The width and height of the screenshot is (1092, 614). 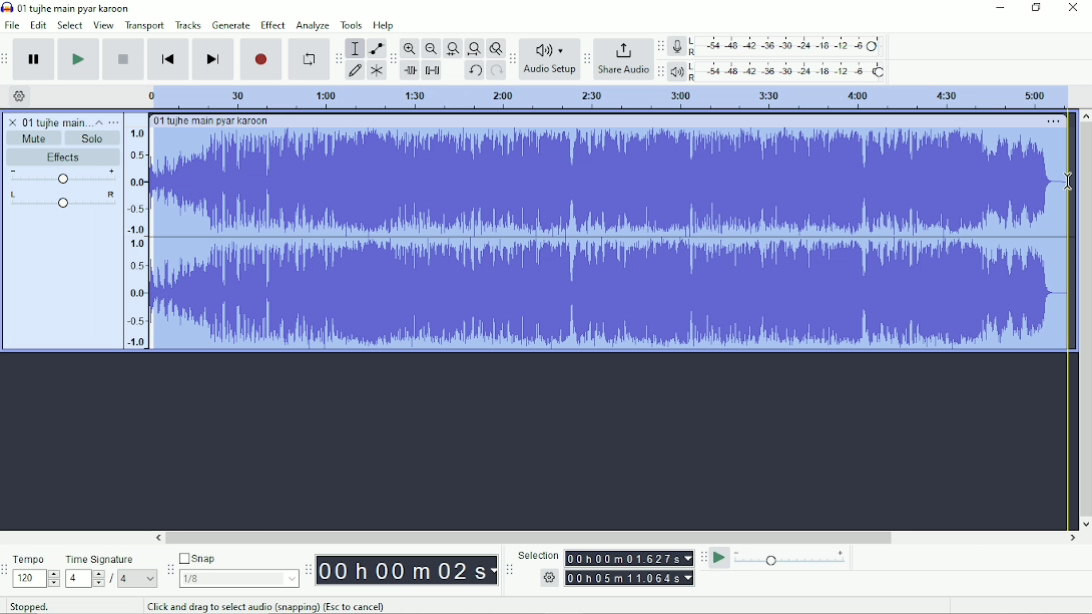 What do you see at coordinates (138, 579) in the screenshot?
I see `4` at bounding box center [138, 579].